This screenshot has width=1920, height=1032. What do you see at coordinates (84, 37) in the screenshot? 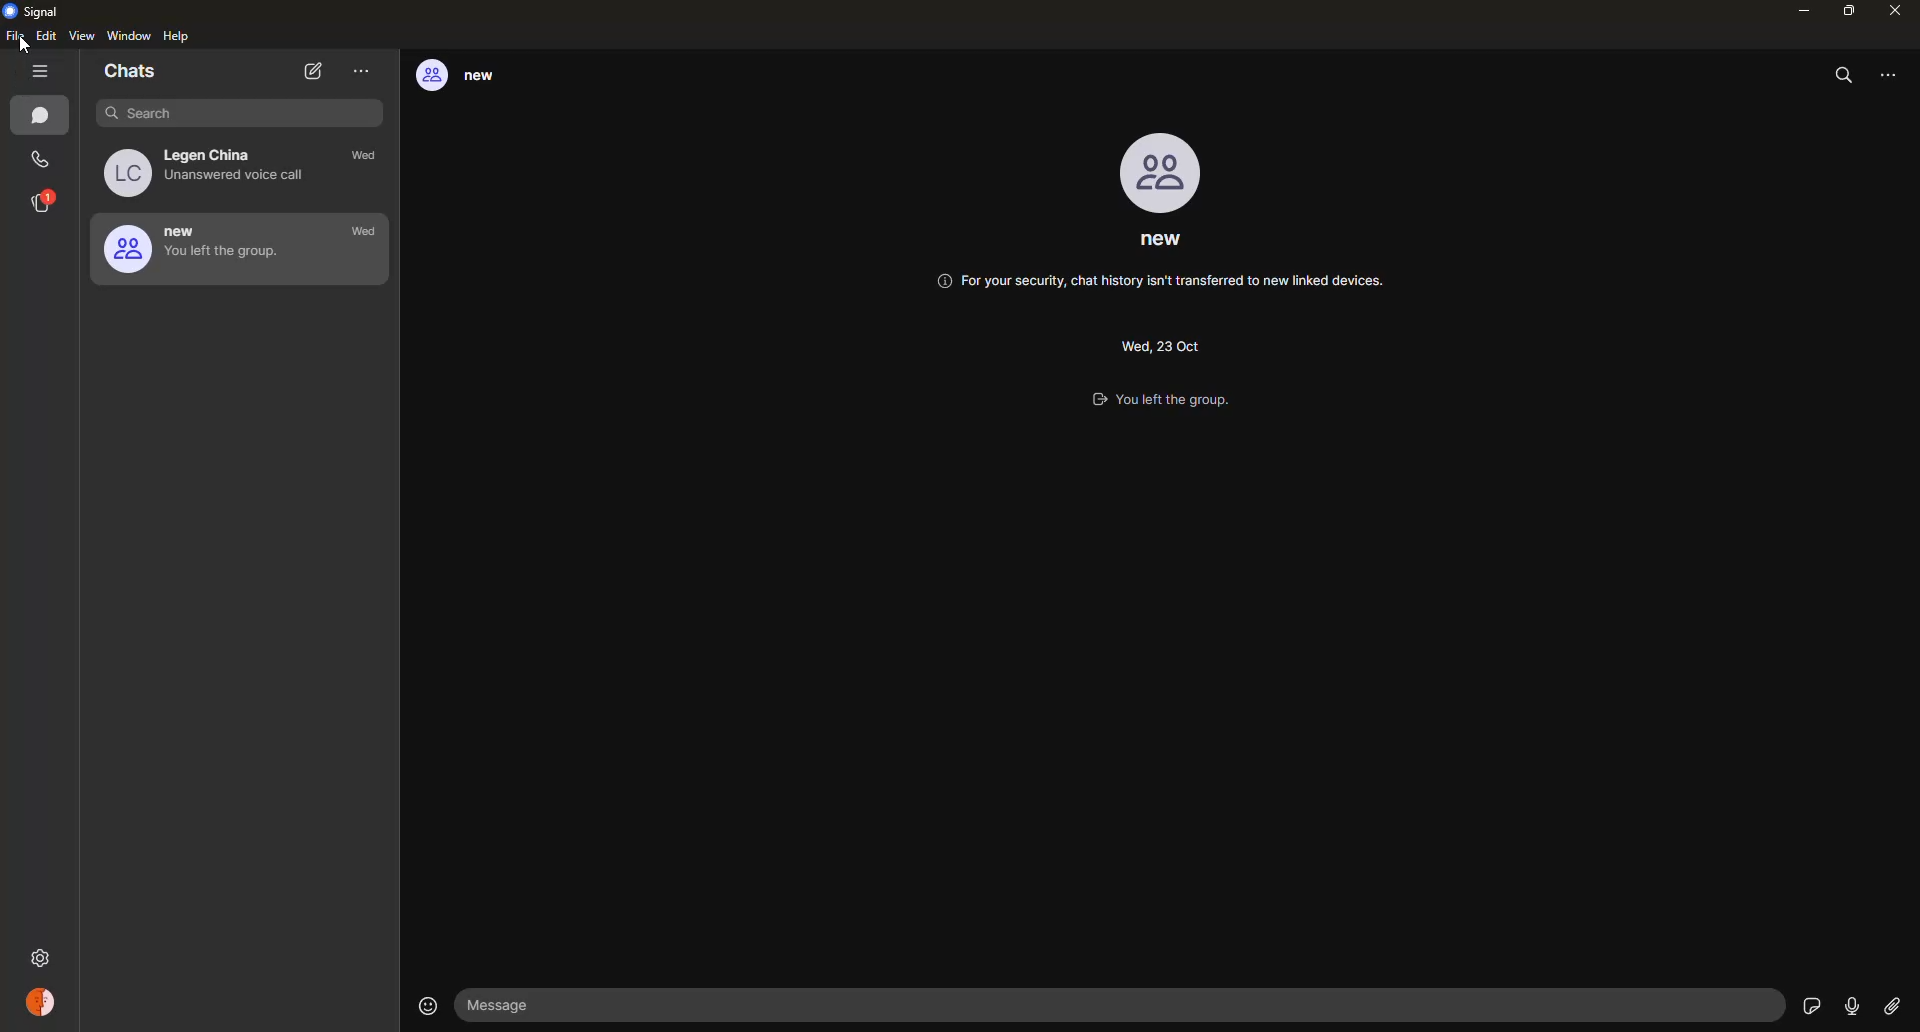
I see `view` at bounding box center [84, 37].